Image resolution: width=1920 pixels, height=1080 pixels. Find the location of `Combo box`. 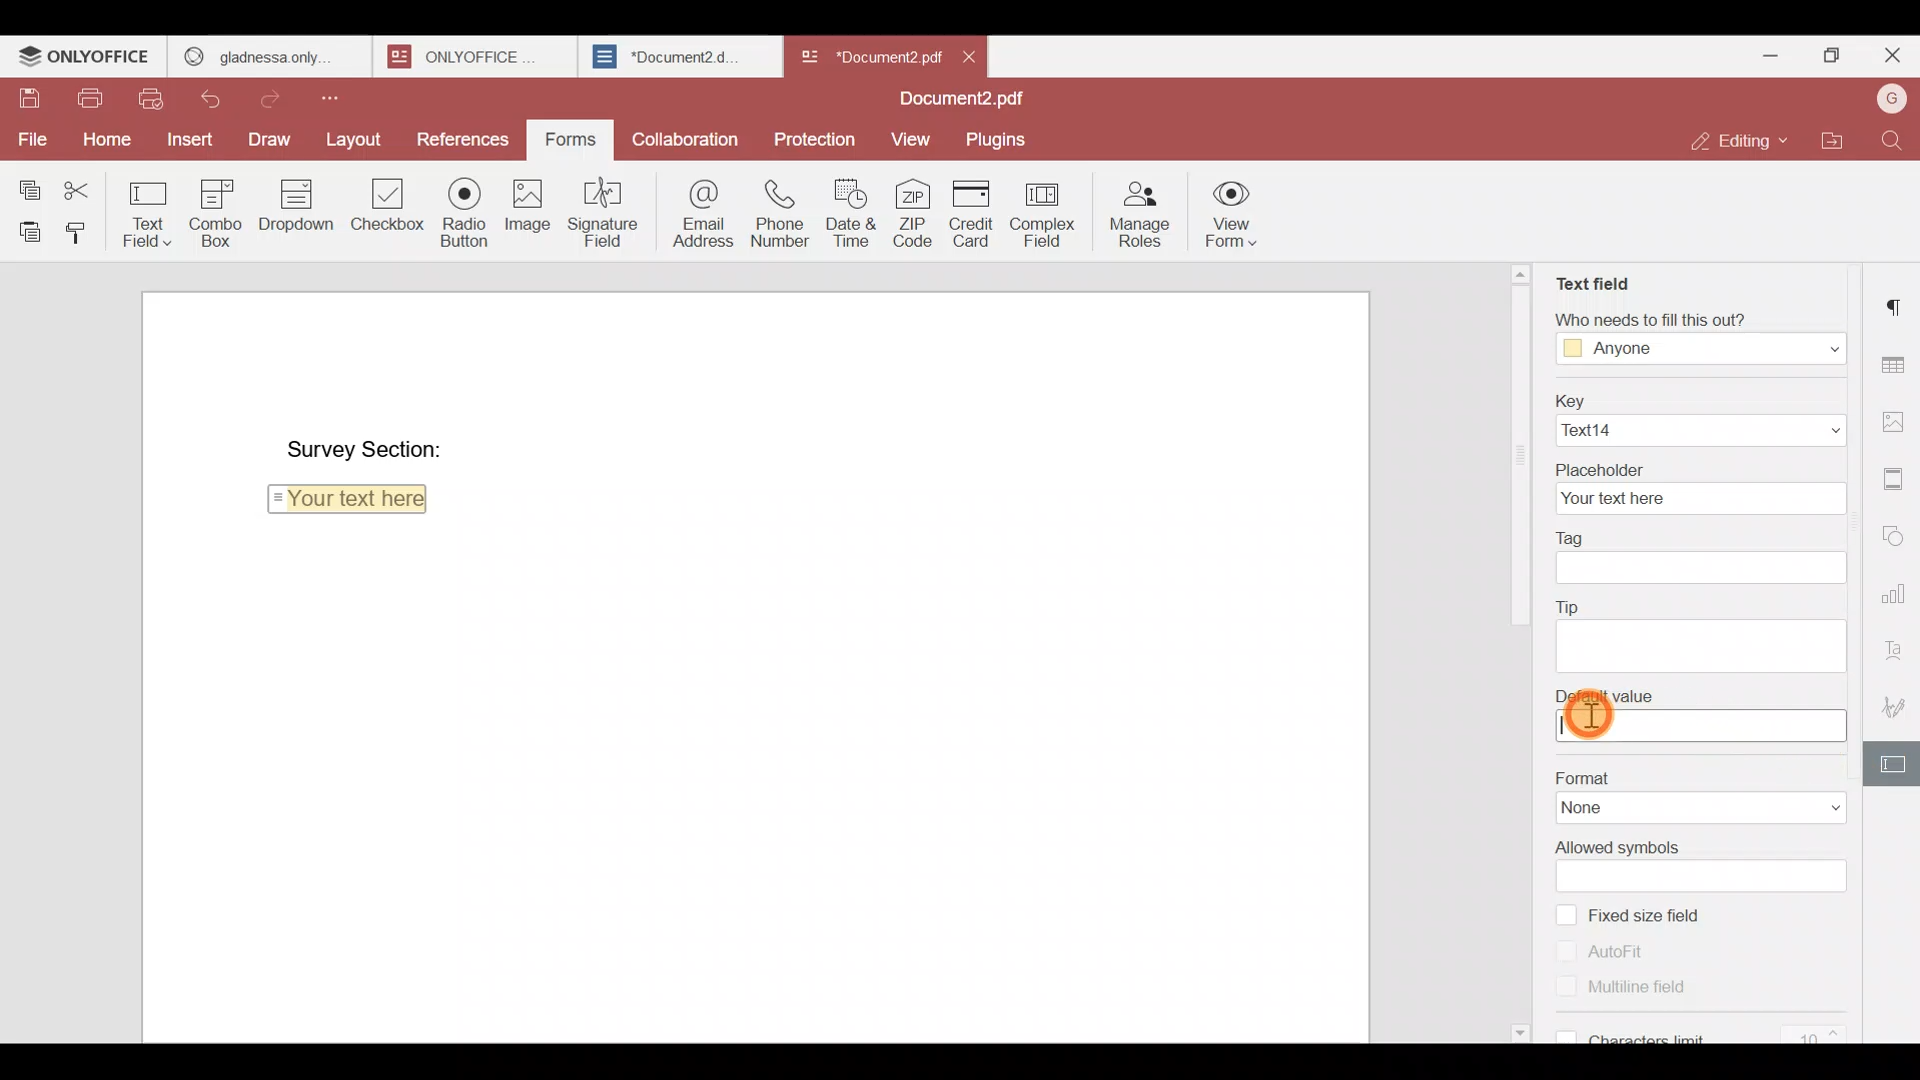

Combo box is located at coordinates (212, 212).